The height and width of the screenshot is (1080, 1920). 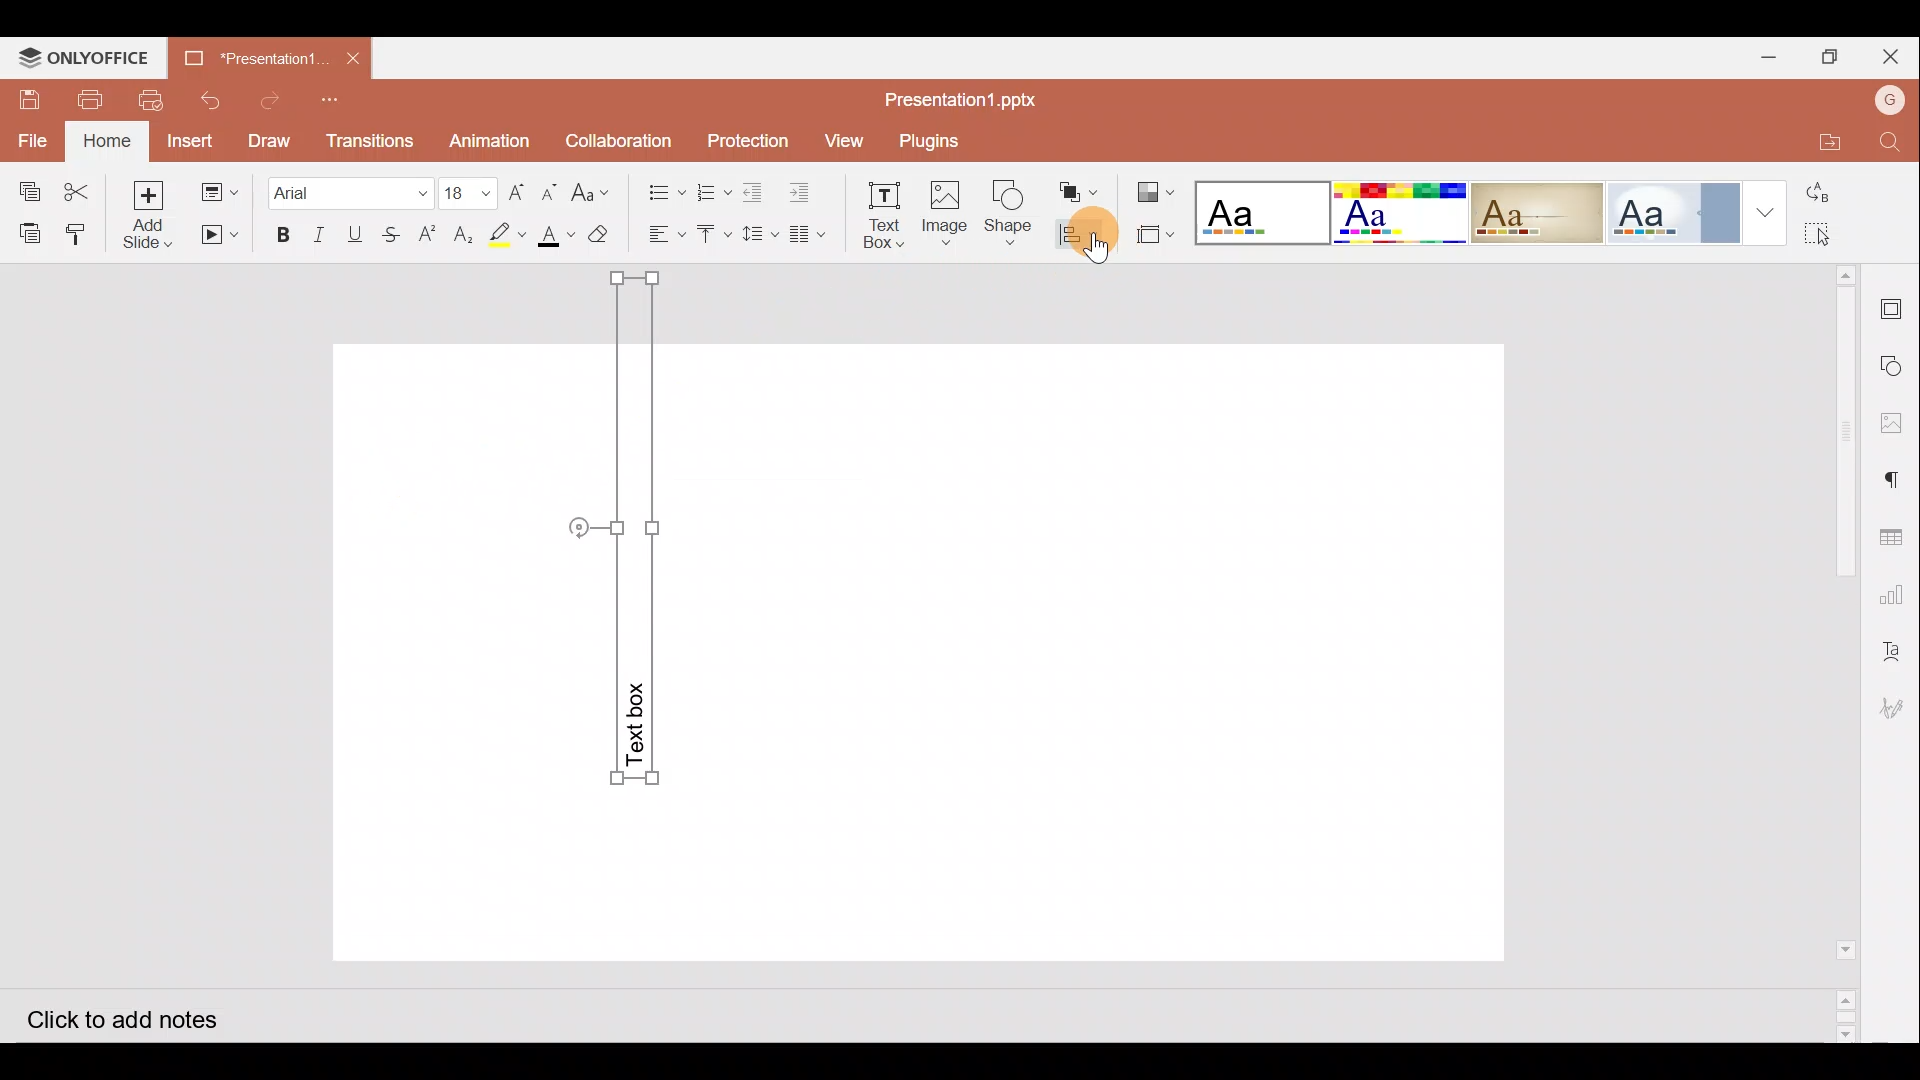 I want to click on Clear style, so click(x=601, y=239).